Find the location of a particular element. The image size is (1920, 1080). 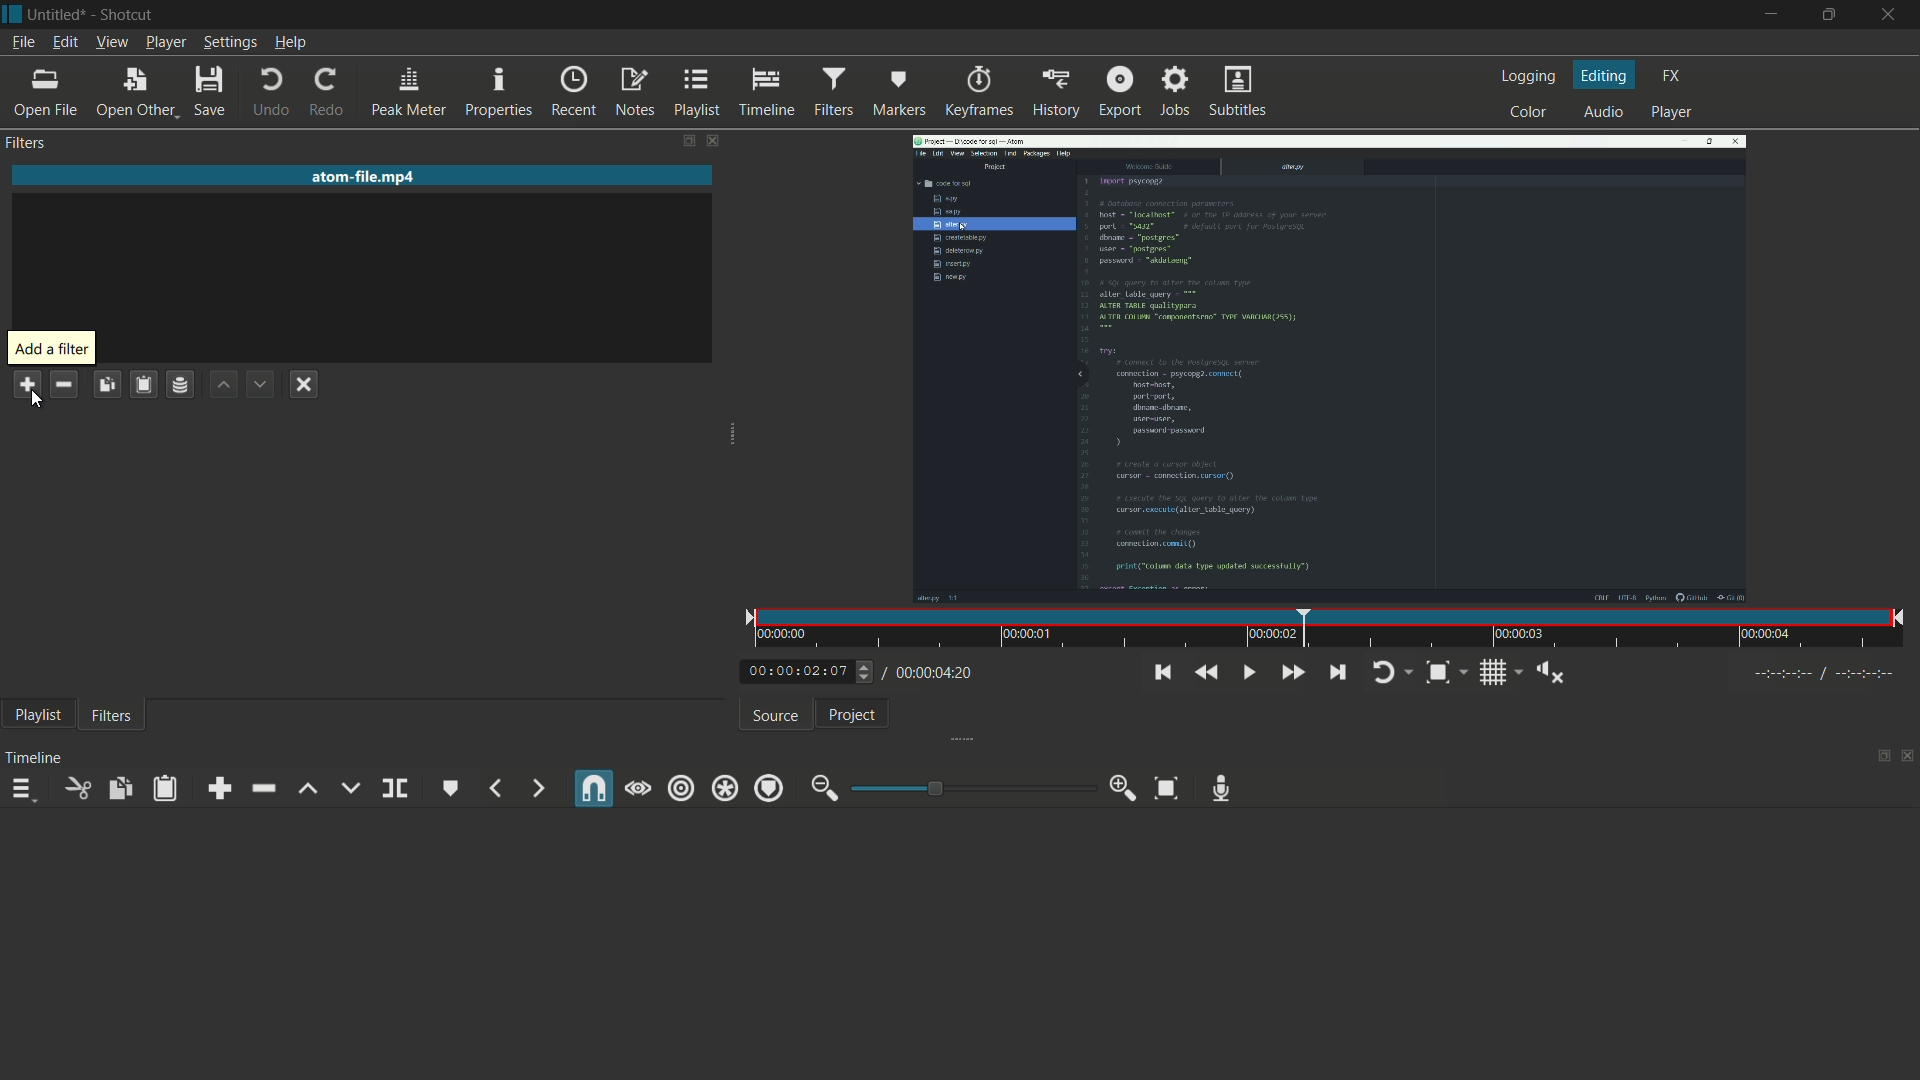

append is located at coordinates (217, 788).